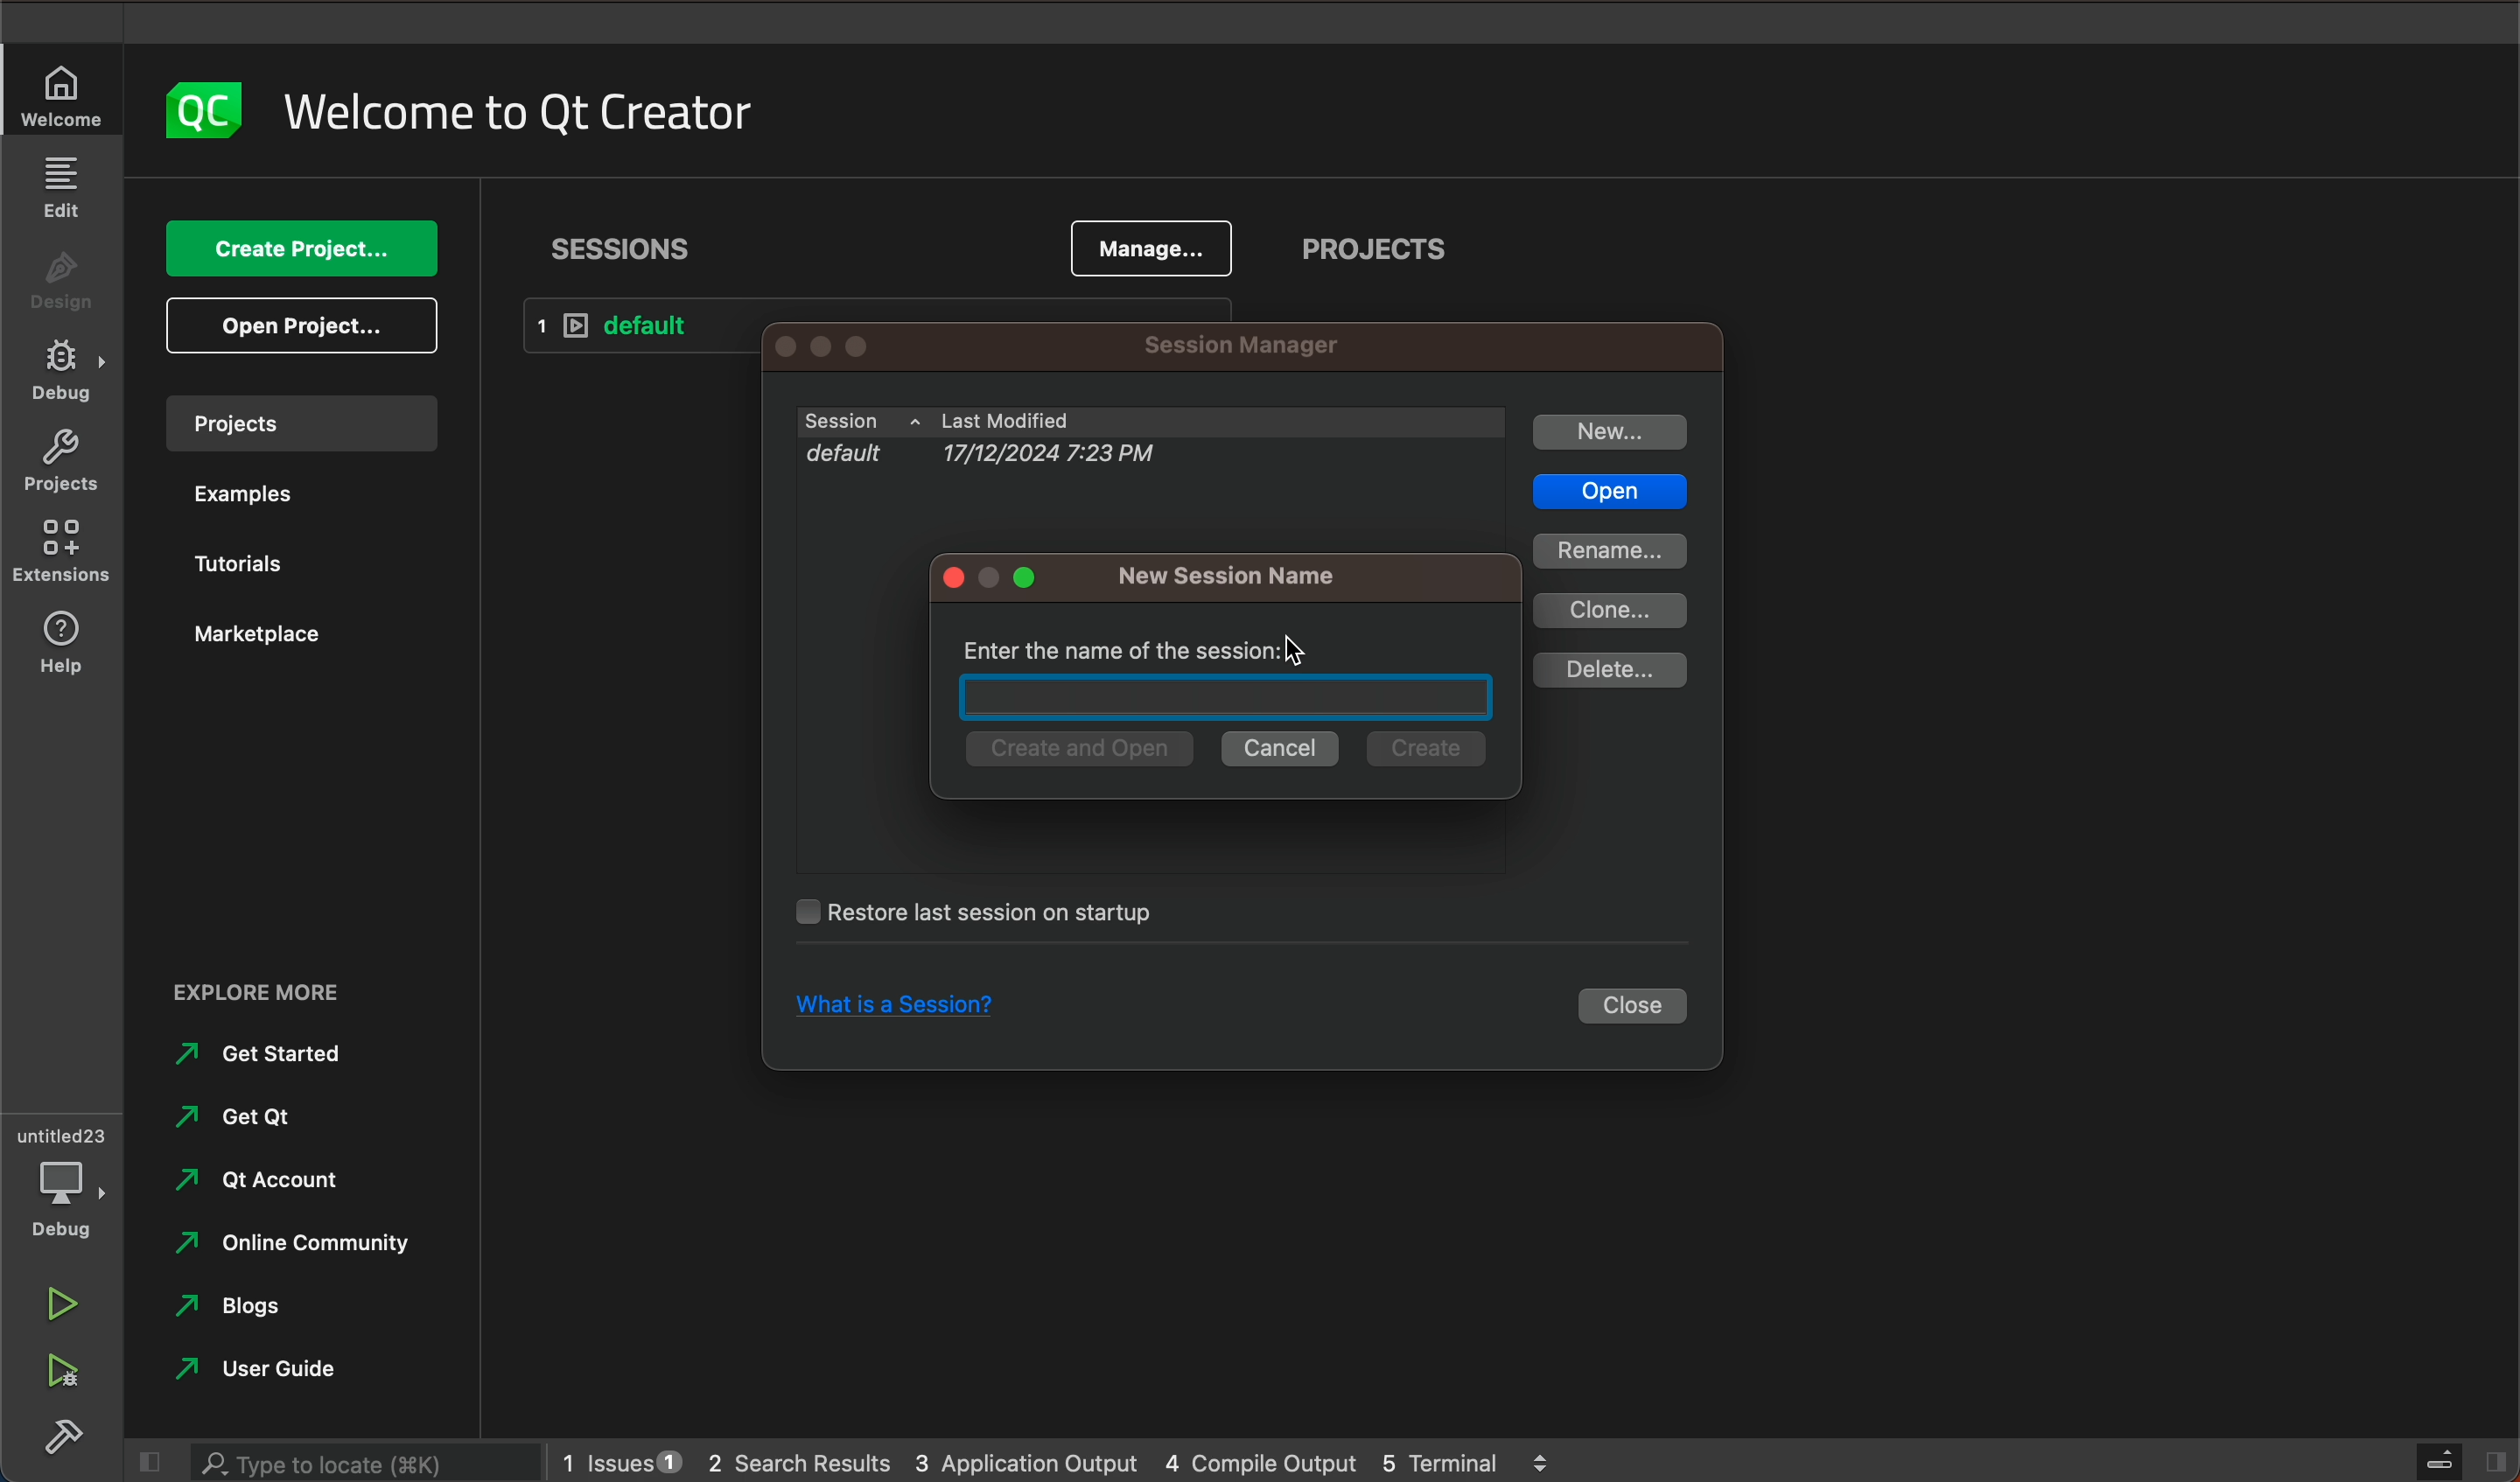 The image size is (2520, 1482). I want to click on name, so click(1224, 700).